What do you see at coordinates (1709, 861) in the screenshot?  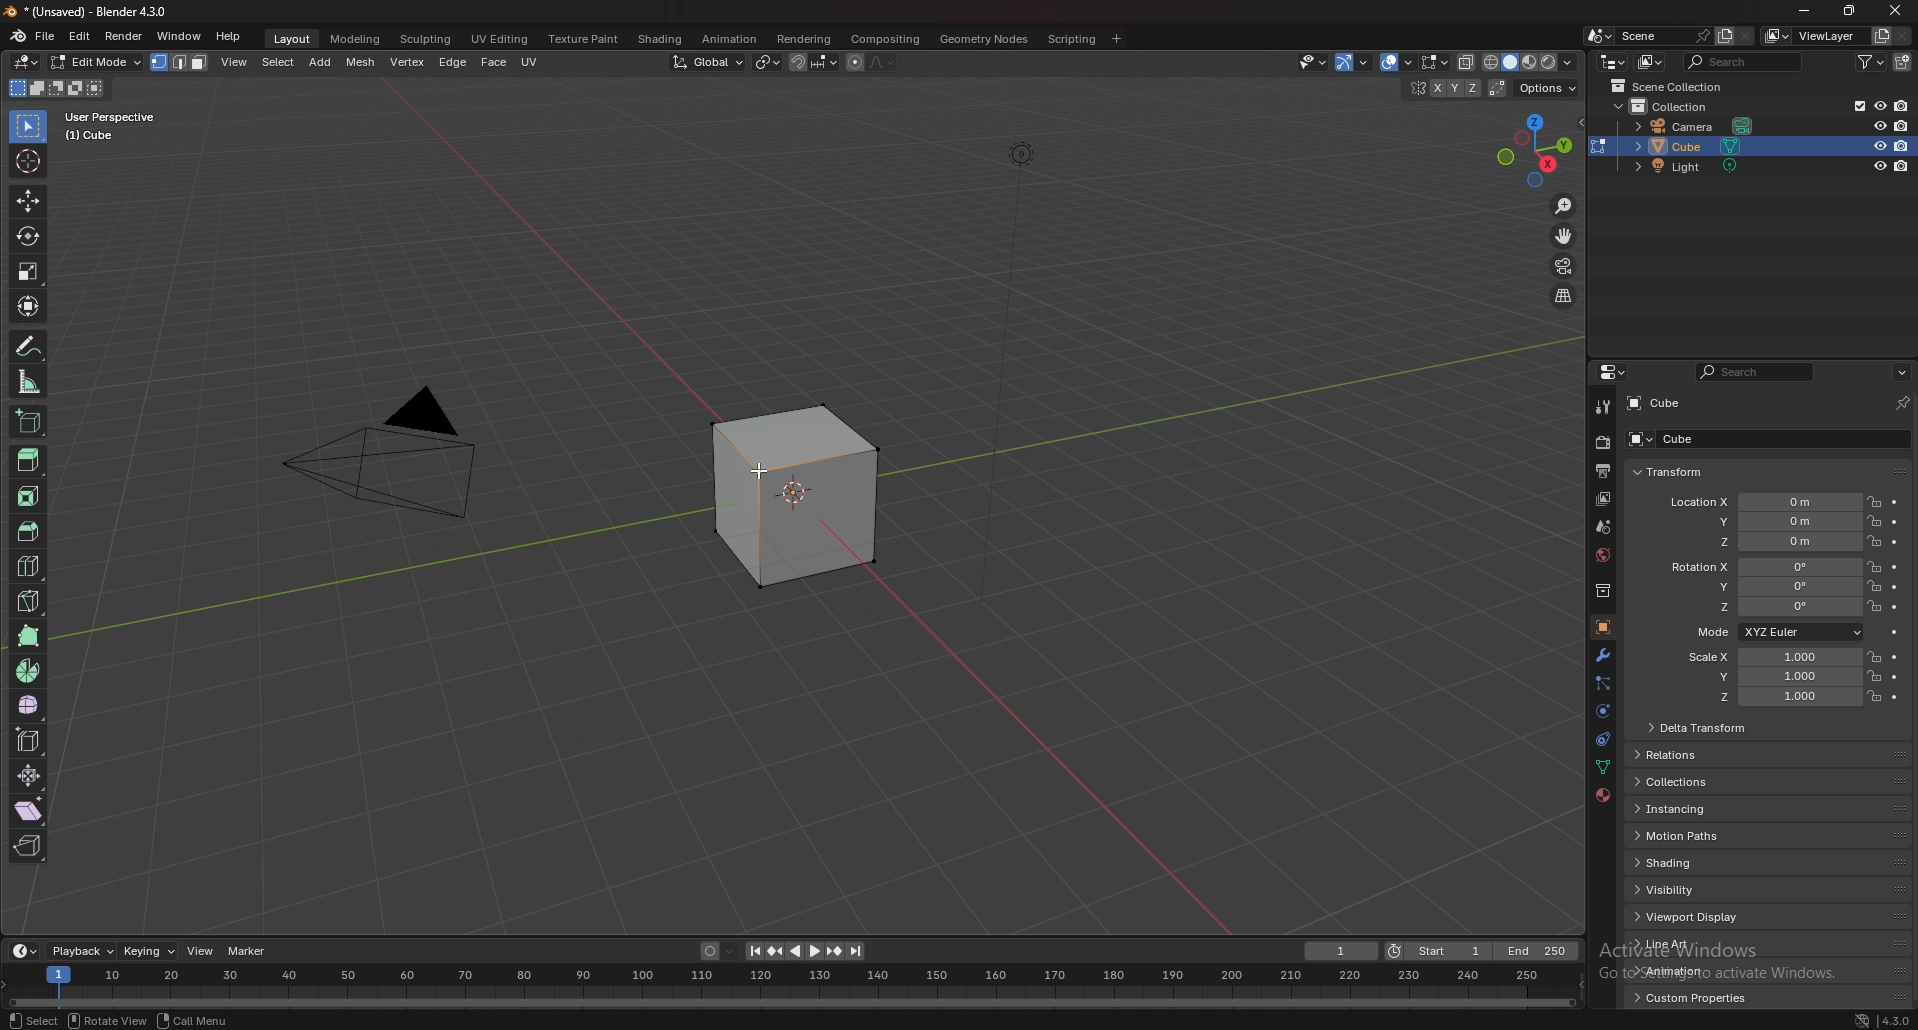 I see `shading` at bounding box center [1709, 861].